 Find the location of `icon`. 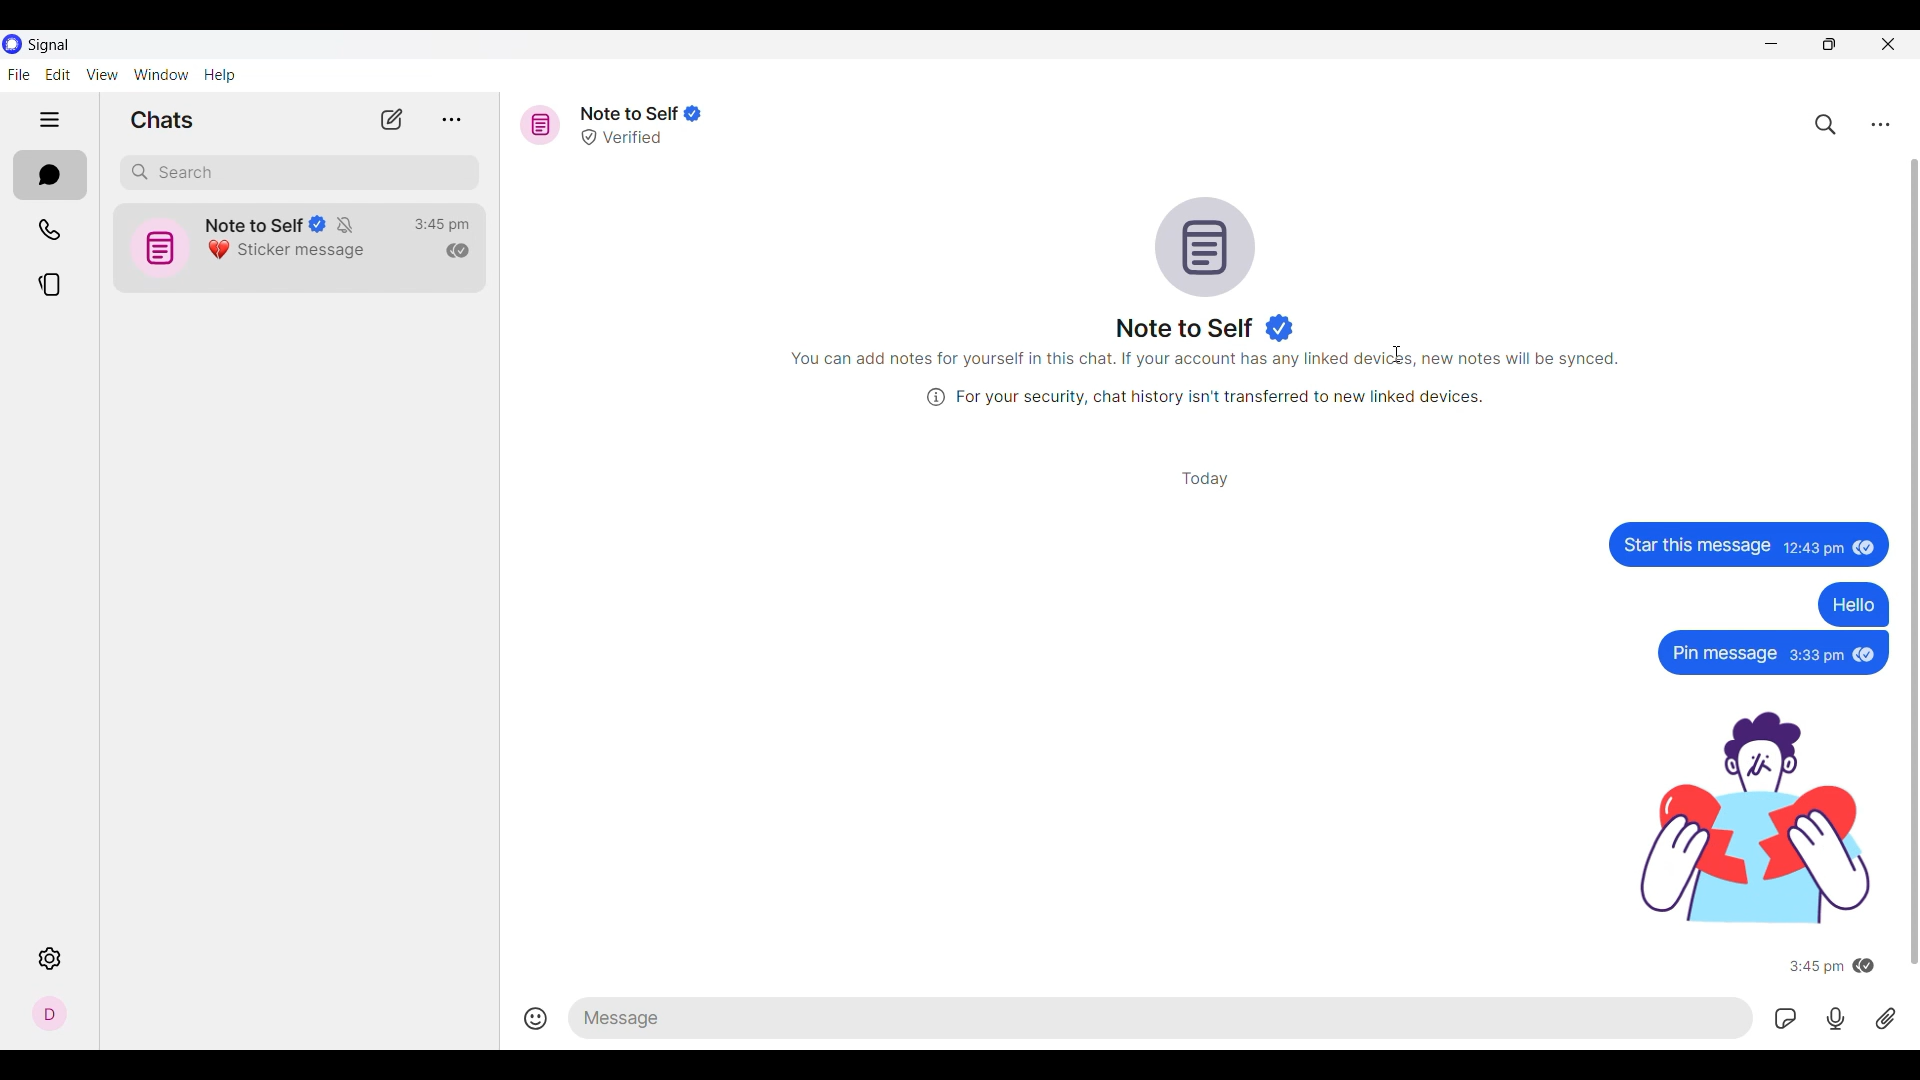

icon is located at coordinates (157, 247).